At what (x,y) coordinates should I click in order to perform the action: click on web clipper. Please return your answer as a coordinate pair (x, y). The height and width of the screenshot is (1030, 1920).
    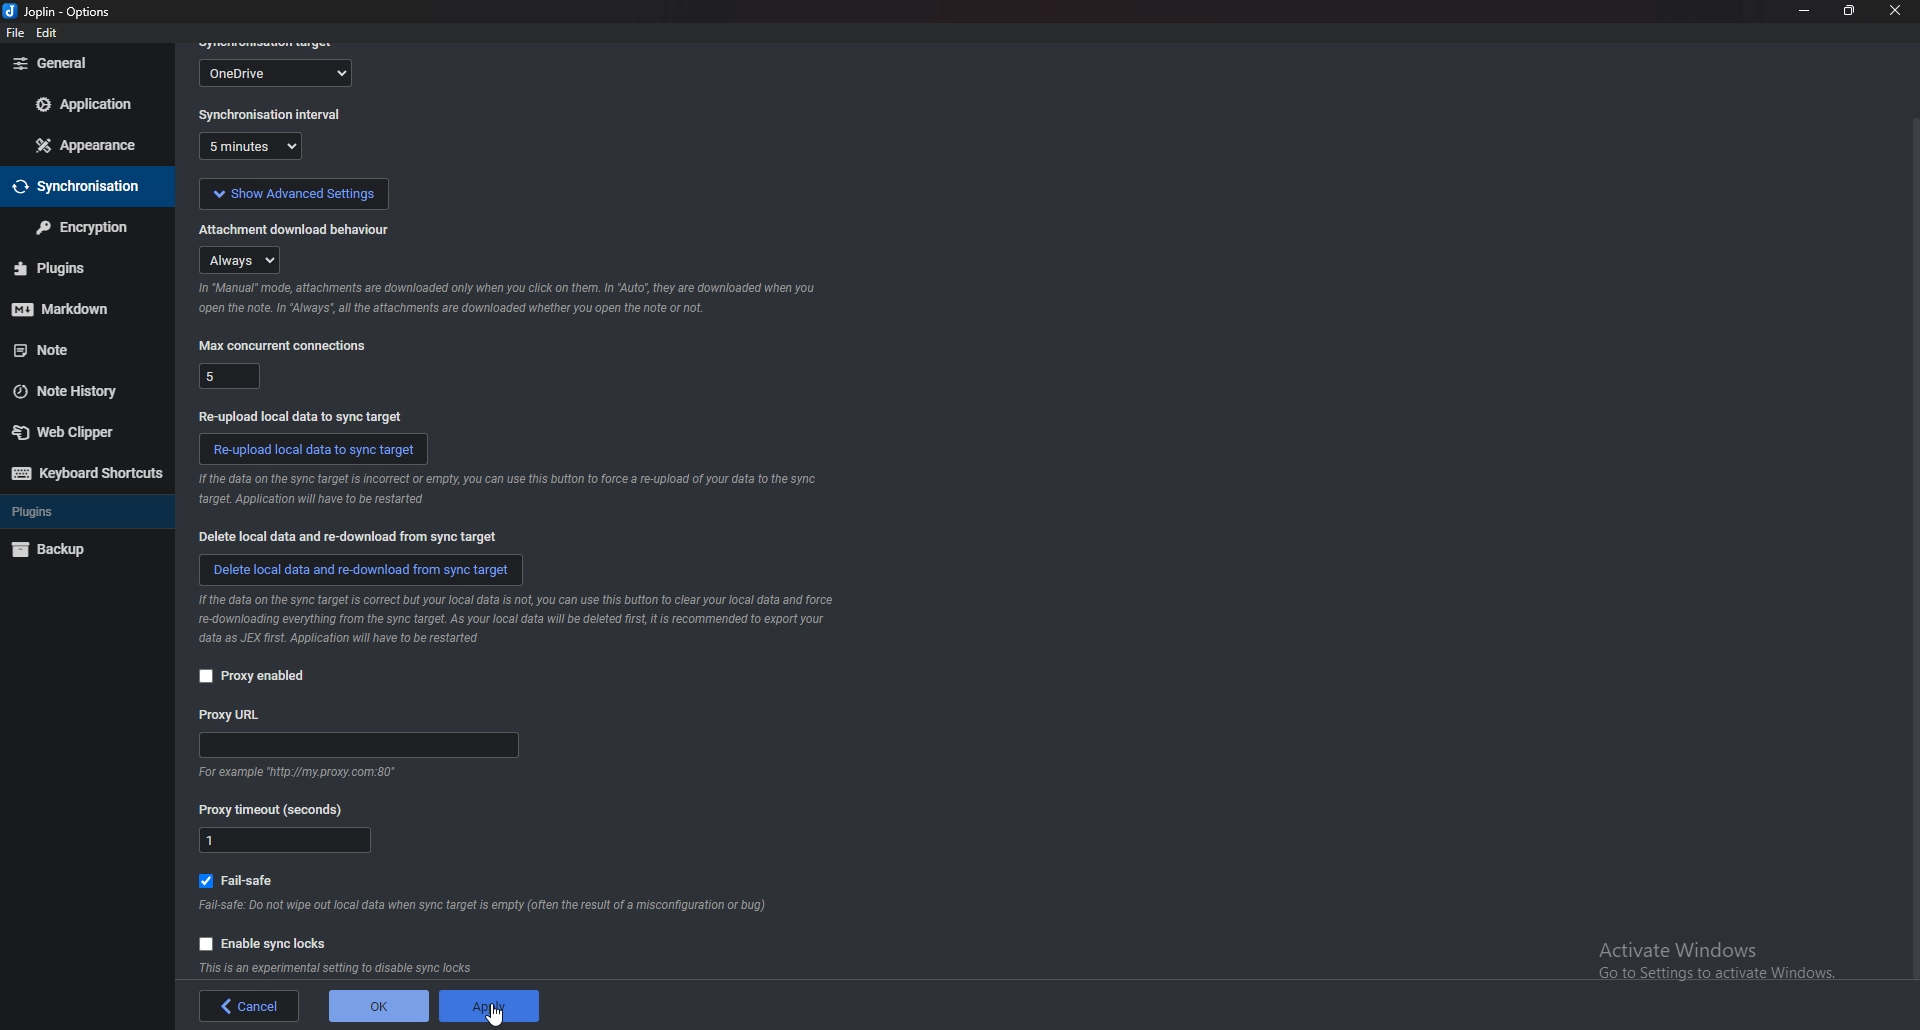
    Looking at the image, I should click on (79, 434).